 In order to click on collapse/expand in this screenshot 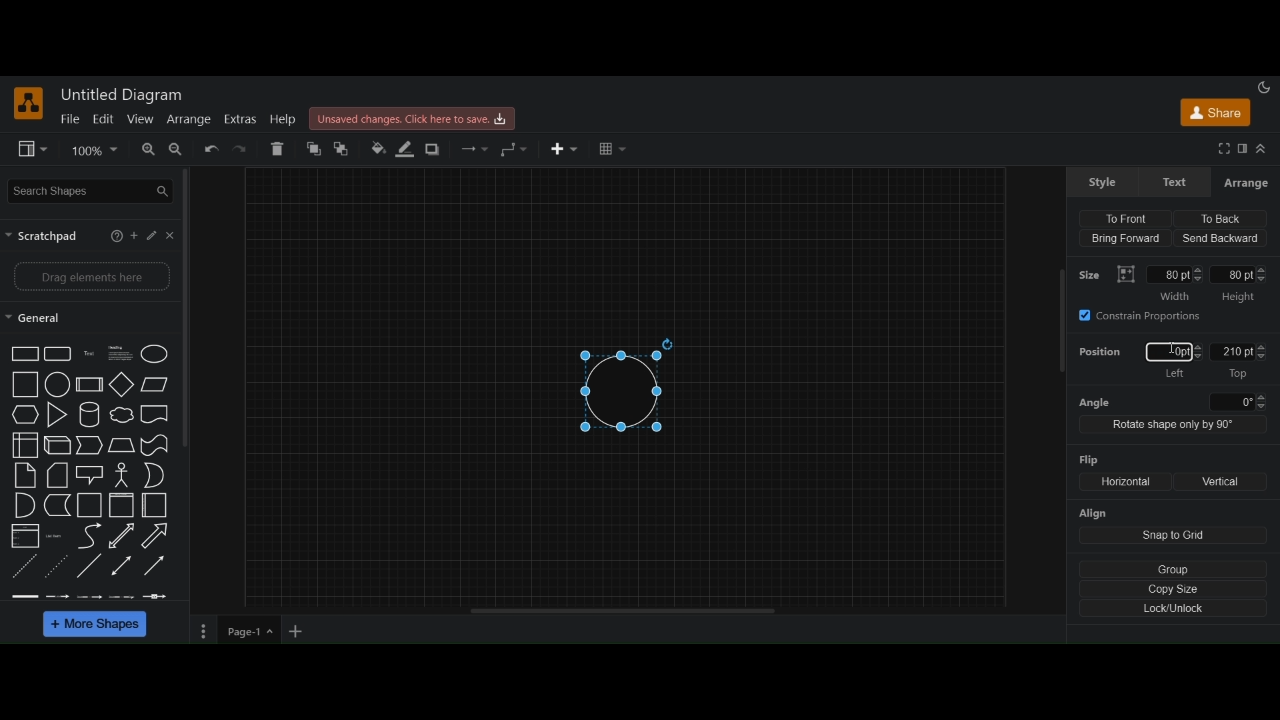, I will do `click(1261, 149)`.